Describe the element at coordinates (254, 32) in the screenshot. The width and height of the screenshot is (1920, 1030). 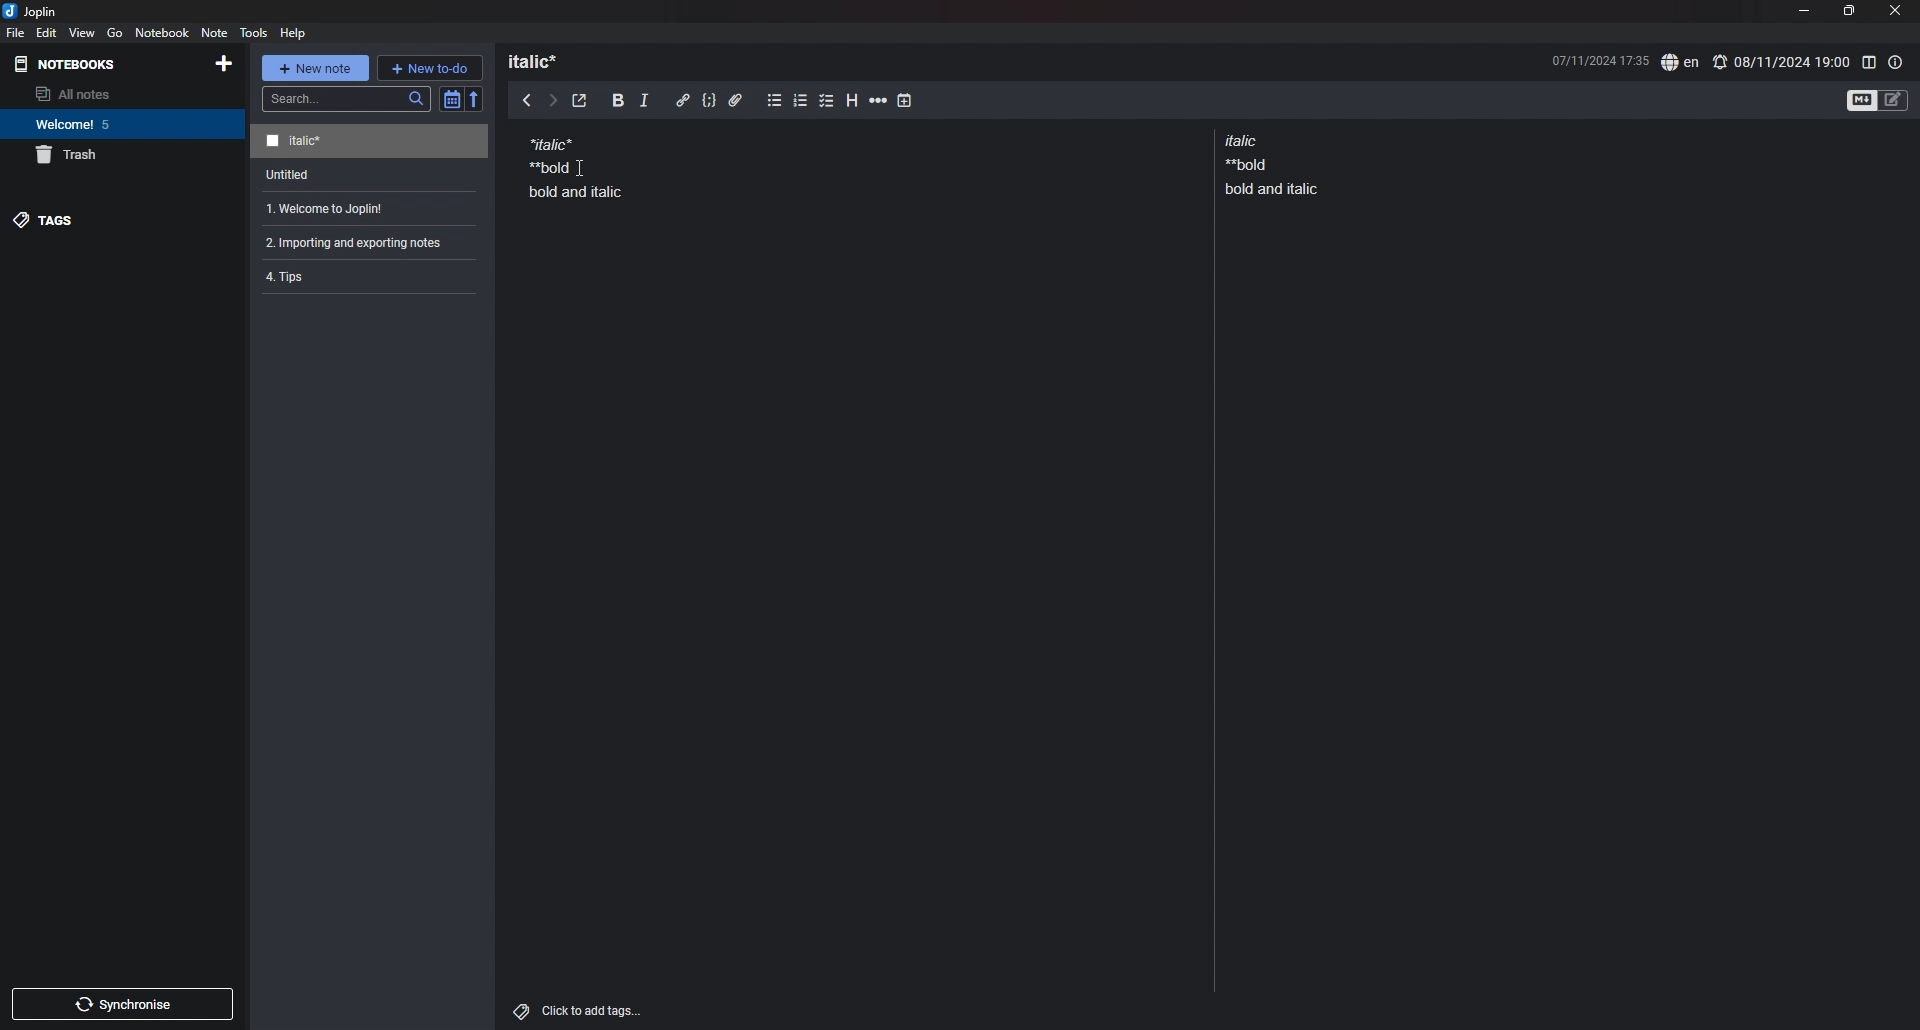
I see `tools` at that location.